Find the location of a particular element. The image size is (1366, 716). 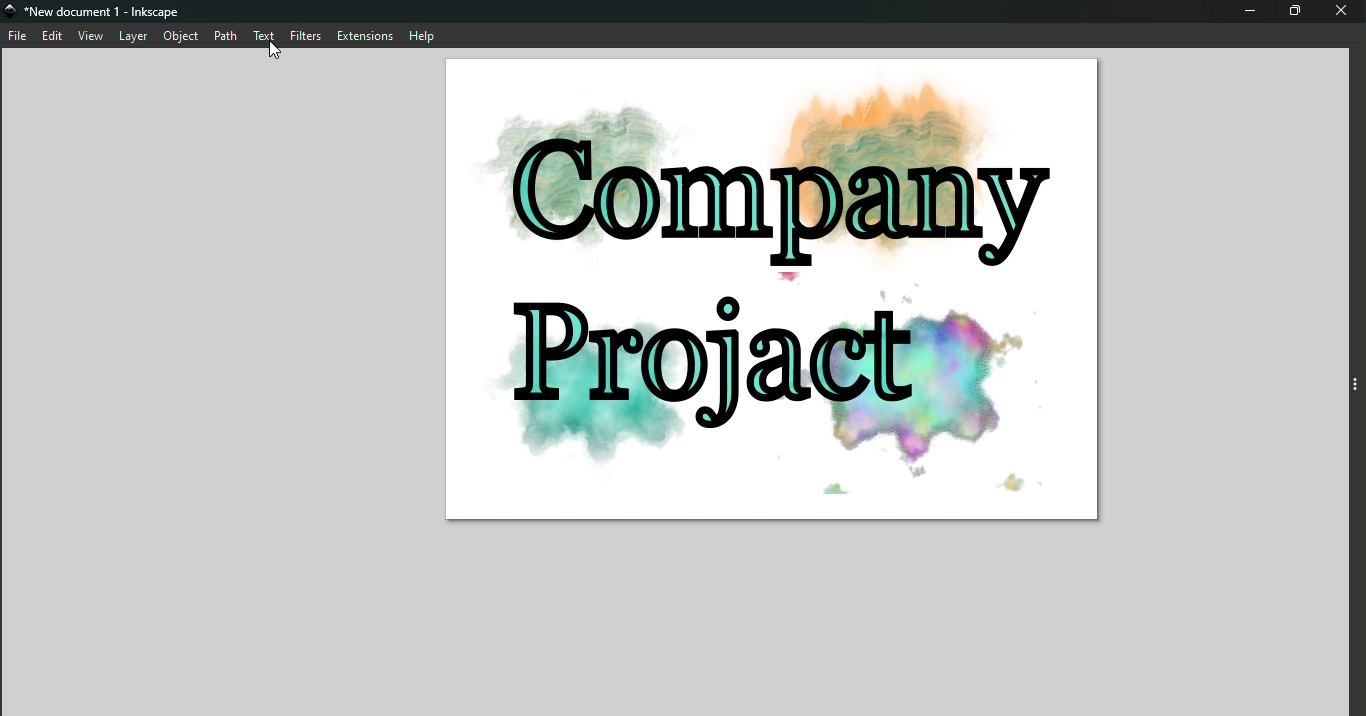

file is located at coordinates (19, 38).